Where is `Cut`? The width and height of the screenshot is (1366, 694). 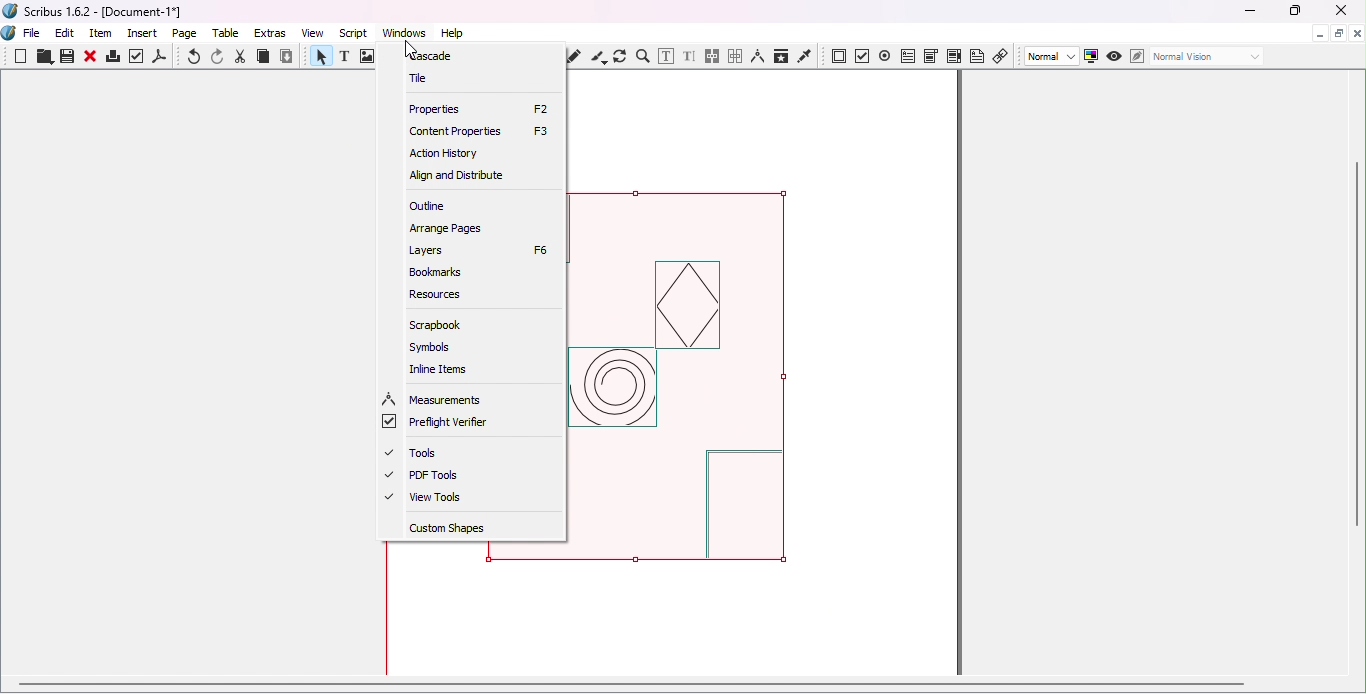
Cut is located at coordinates (241, 57).